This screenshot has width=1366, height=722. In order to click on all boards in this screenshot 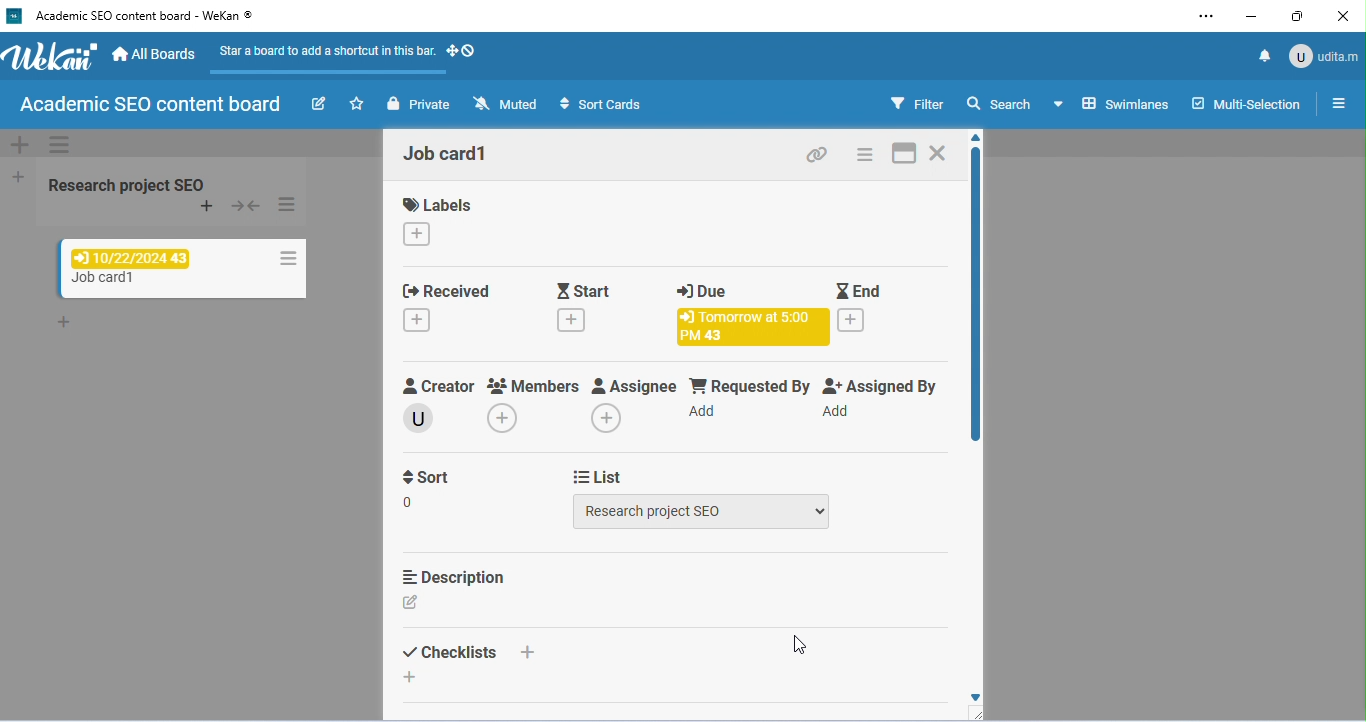, I will do `click(156, 55)`.